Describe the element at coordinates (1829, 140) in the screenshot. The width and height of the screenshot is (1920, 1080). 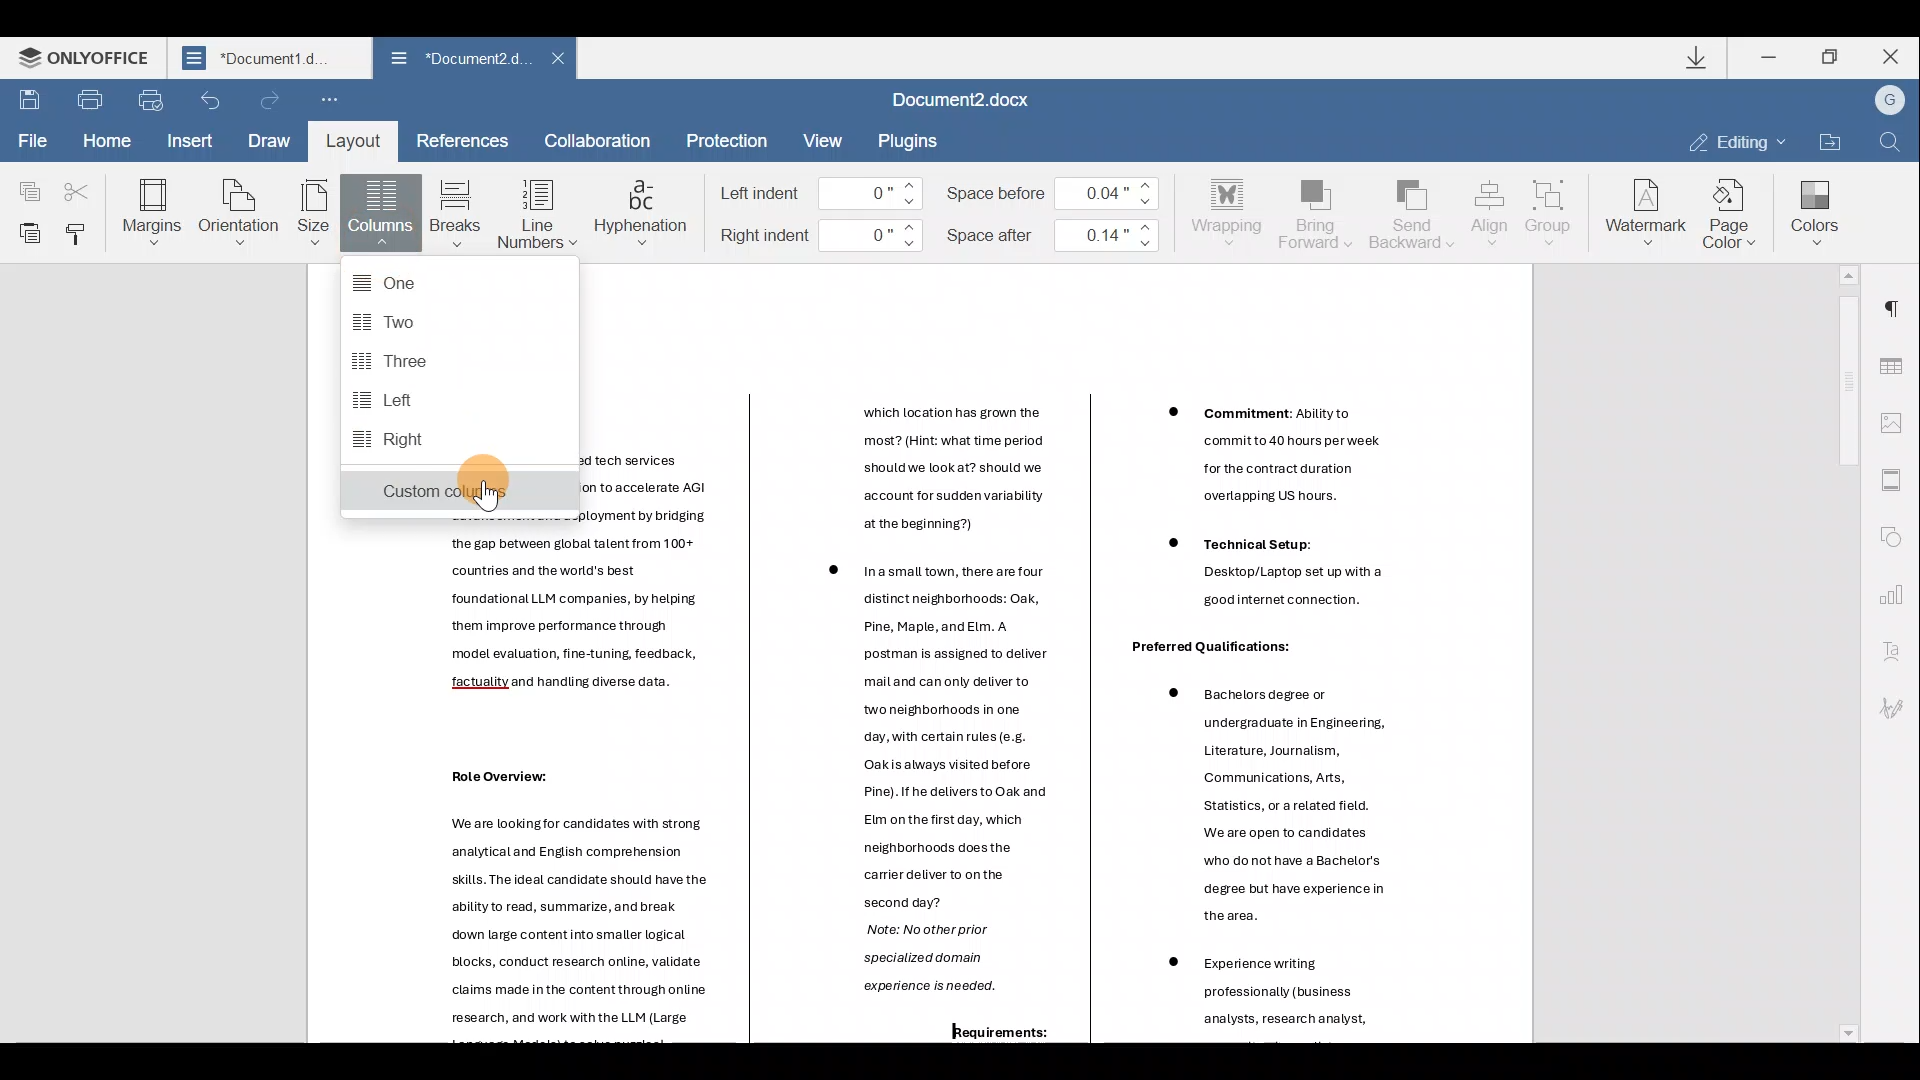
I see `Open file location` at that location.